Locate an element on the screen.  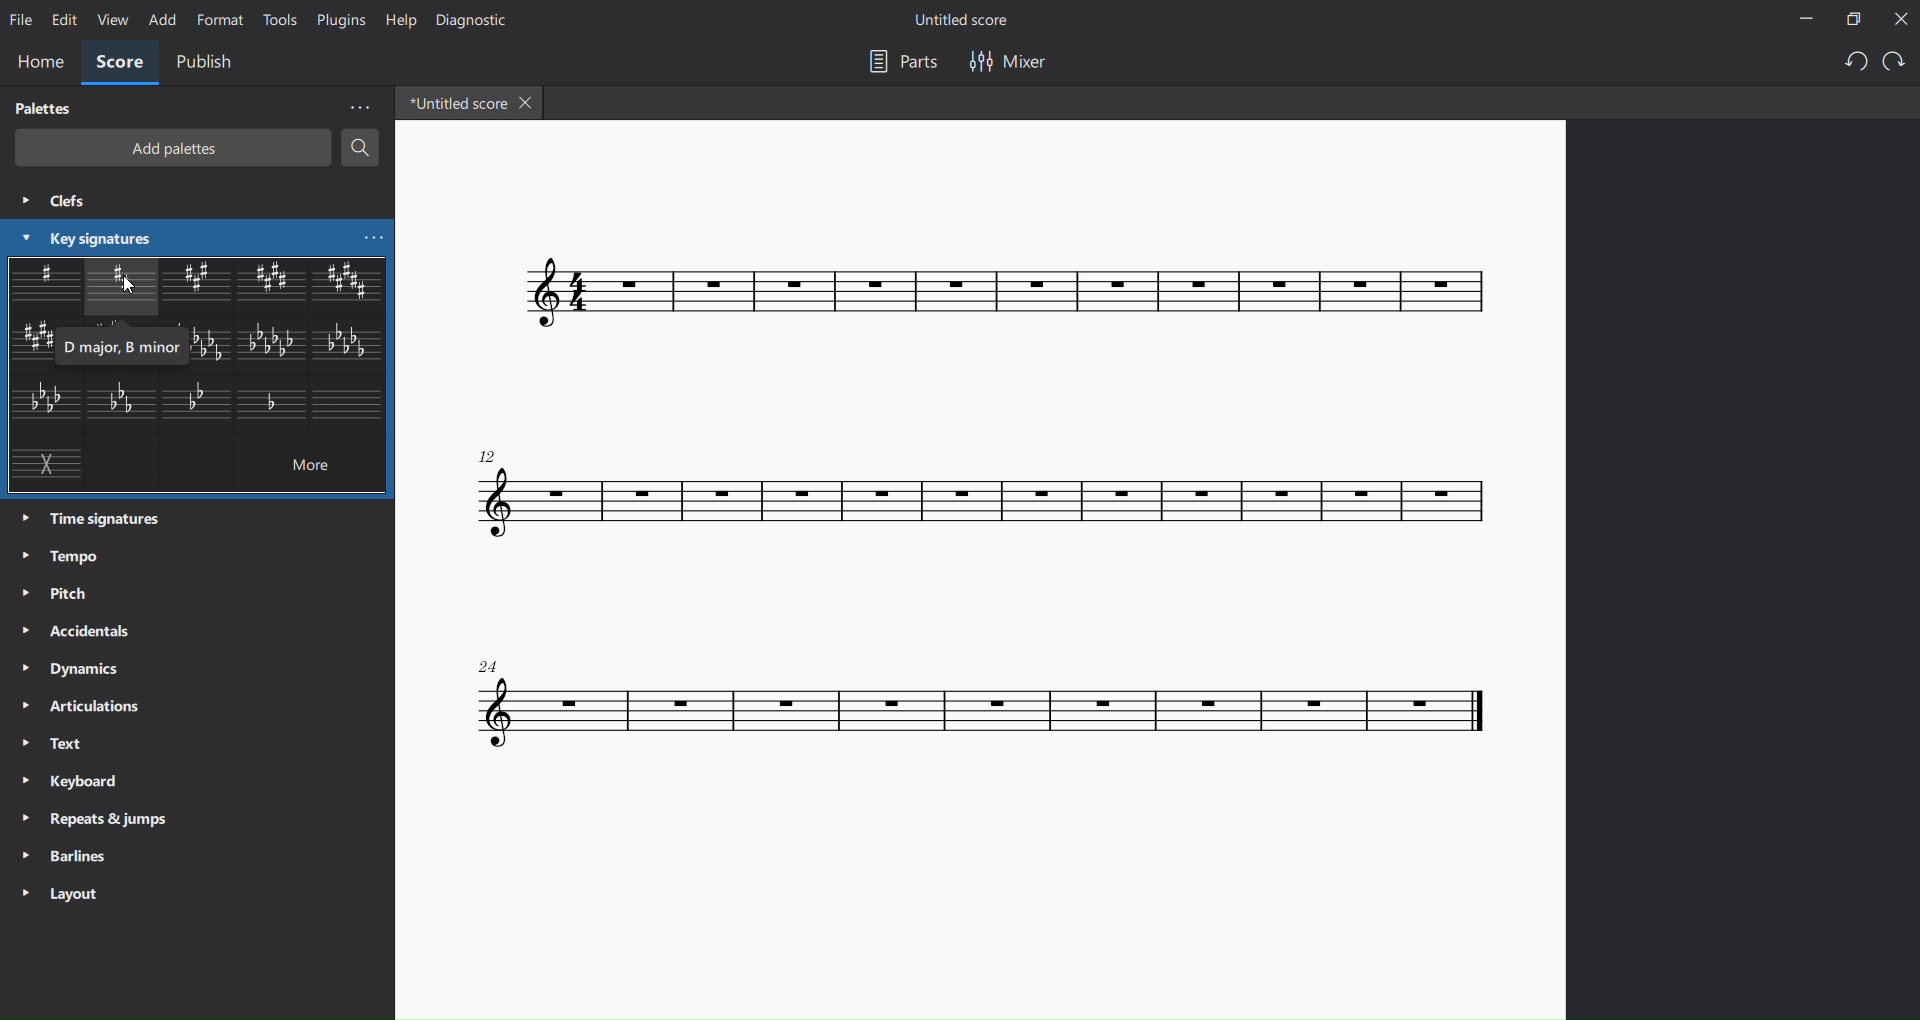
text is located at coordinates (60, 744).